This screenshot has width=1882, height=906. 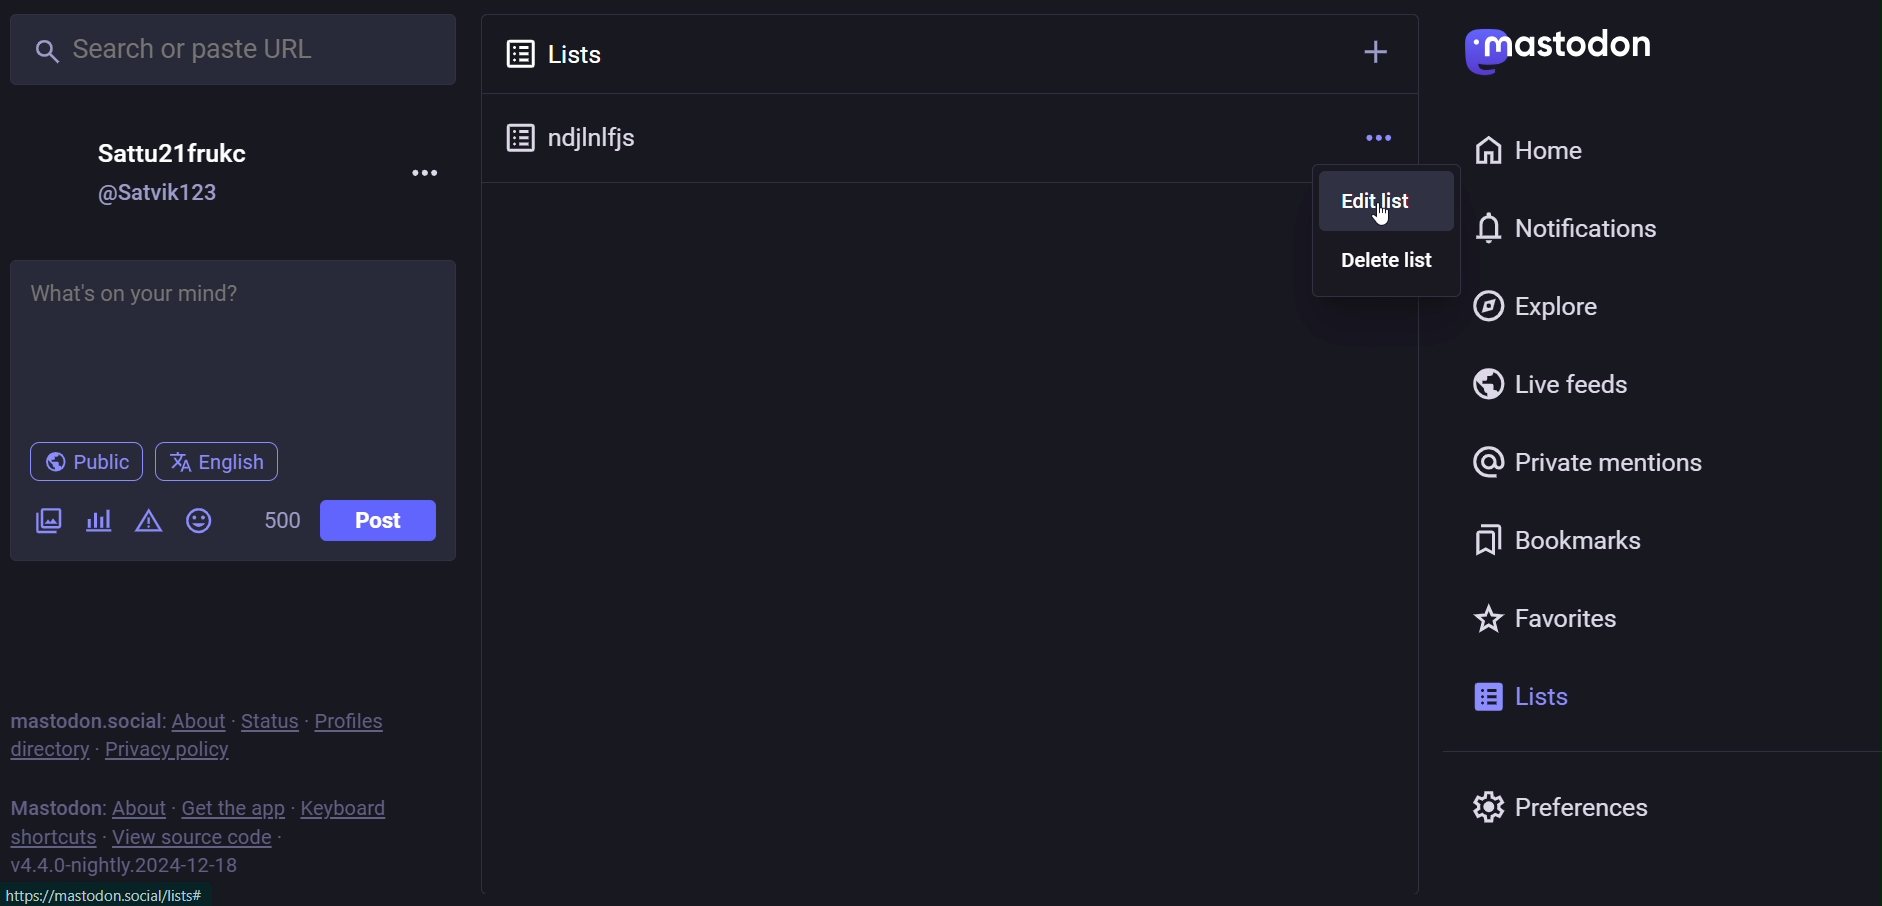 I want to click on more, so click(x=1382, y=138).